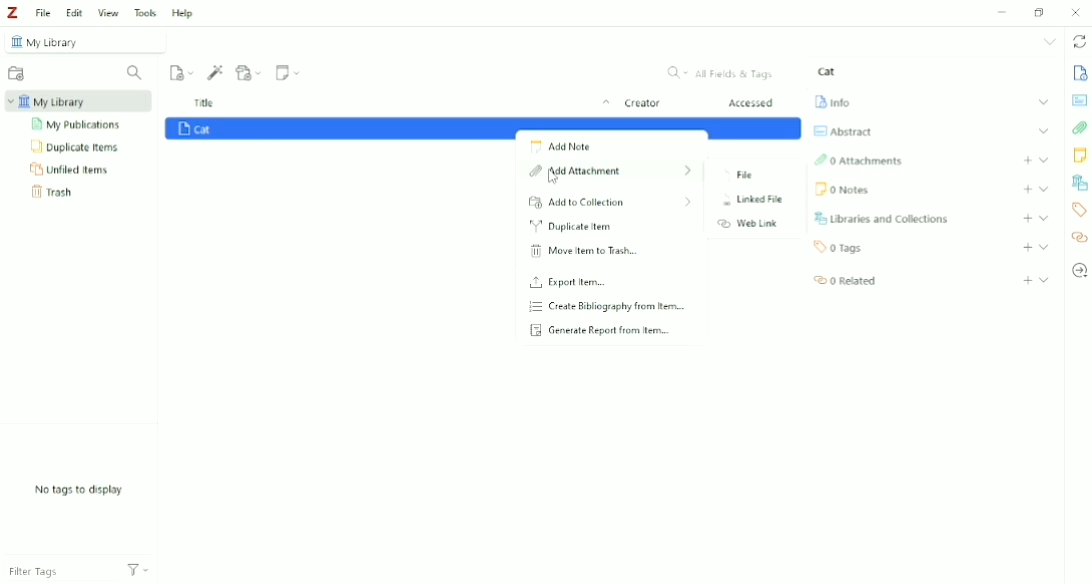 This screenshot has height=584, width=1092. I want to click on Create Bibliography from Item, so click(606, 306).